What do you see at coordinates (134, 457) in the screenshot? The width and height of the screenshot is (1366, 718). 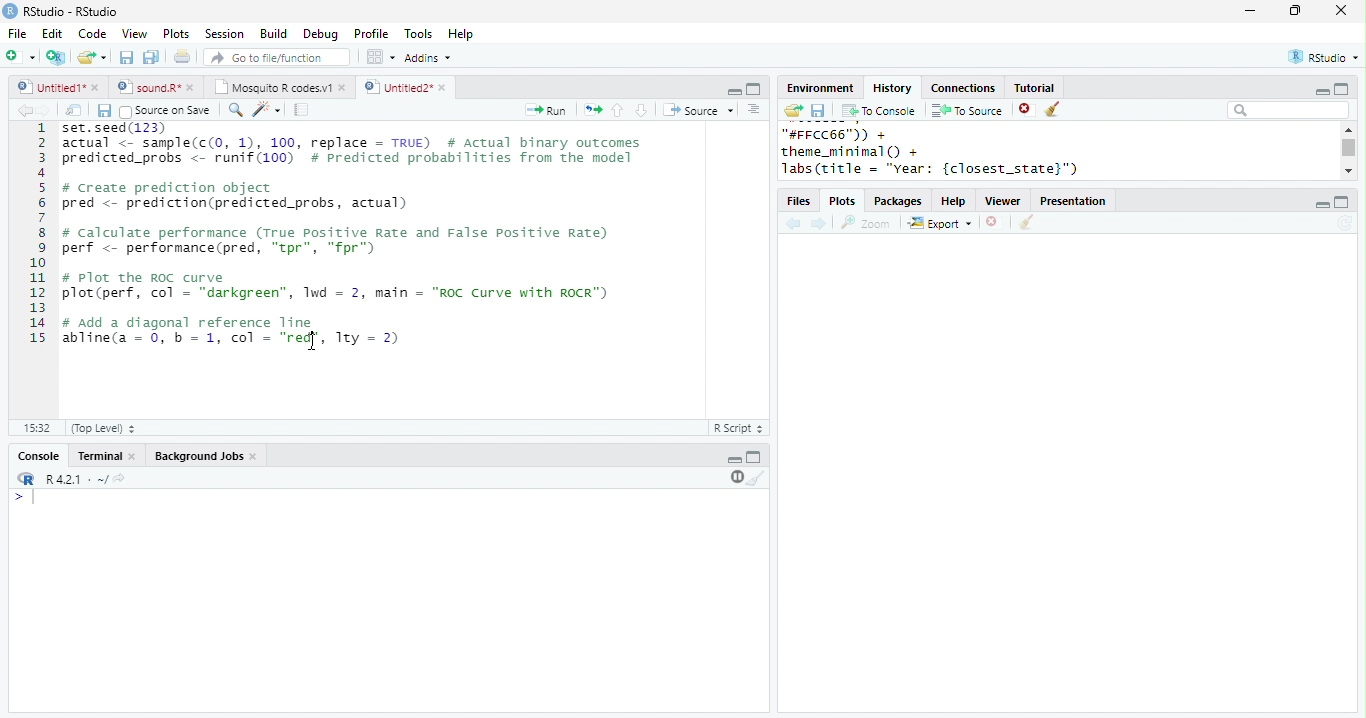 I see `close` at bounding box center [134, 457].